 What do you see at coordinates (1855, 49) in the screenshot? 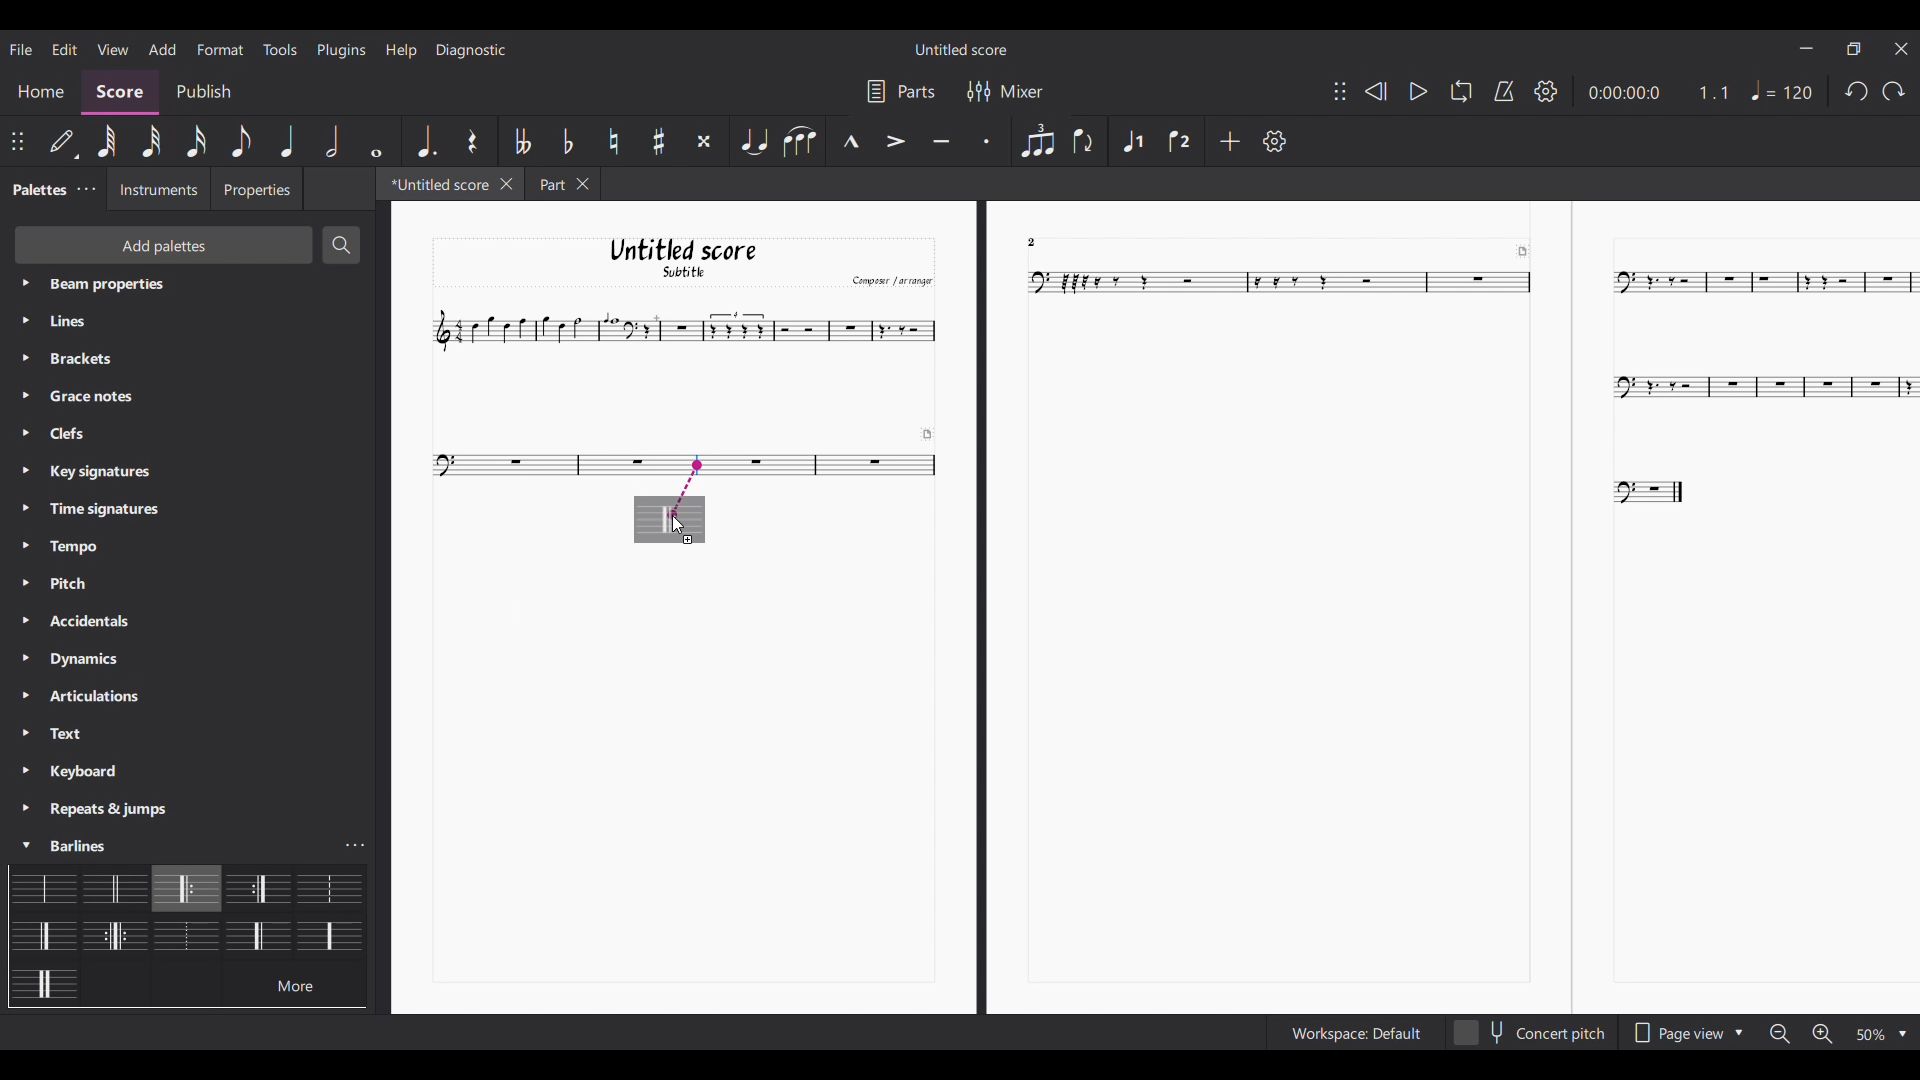
I see `Show in smaller tab` at bounding box center [1855, 49].